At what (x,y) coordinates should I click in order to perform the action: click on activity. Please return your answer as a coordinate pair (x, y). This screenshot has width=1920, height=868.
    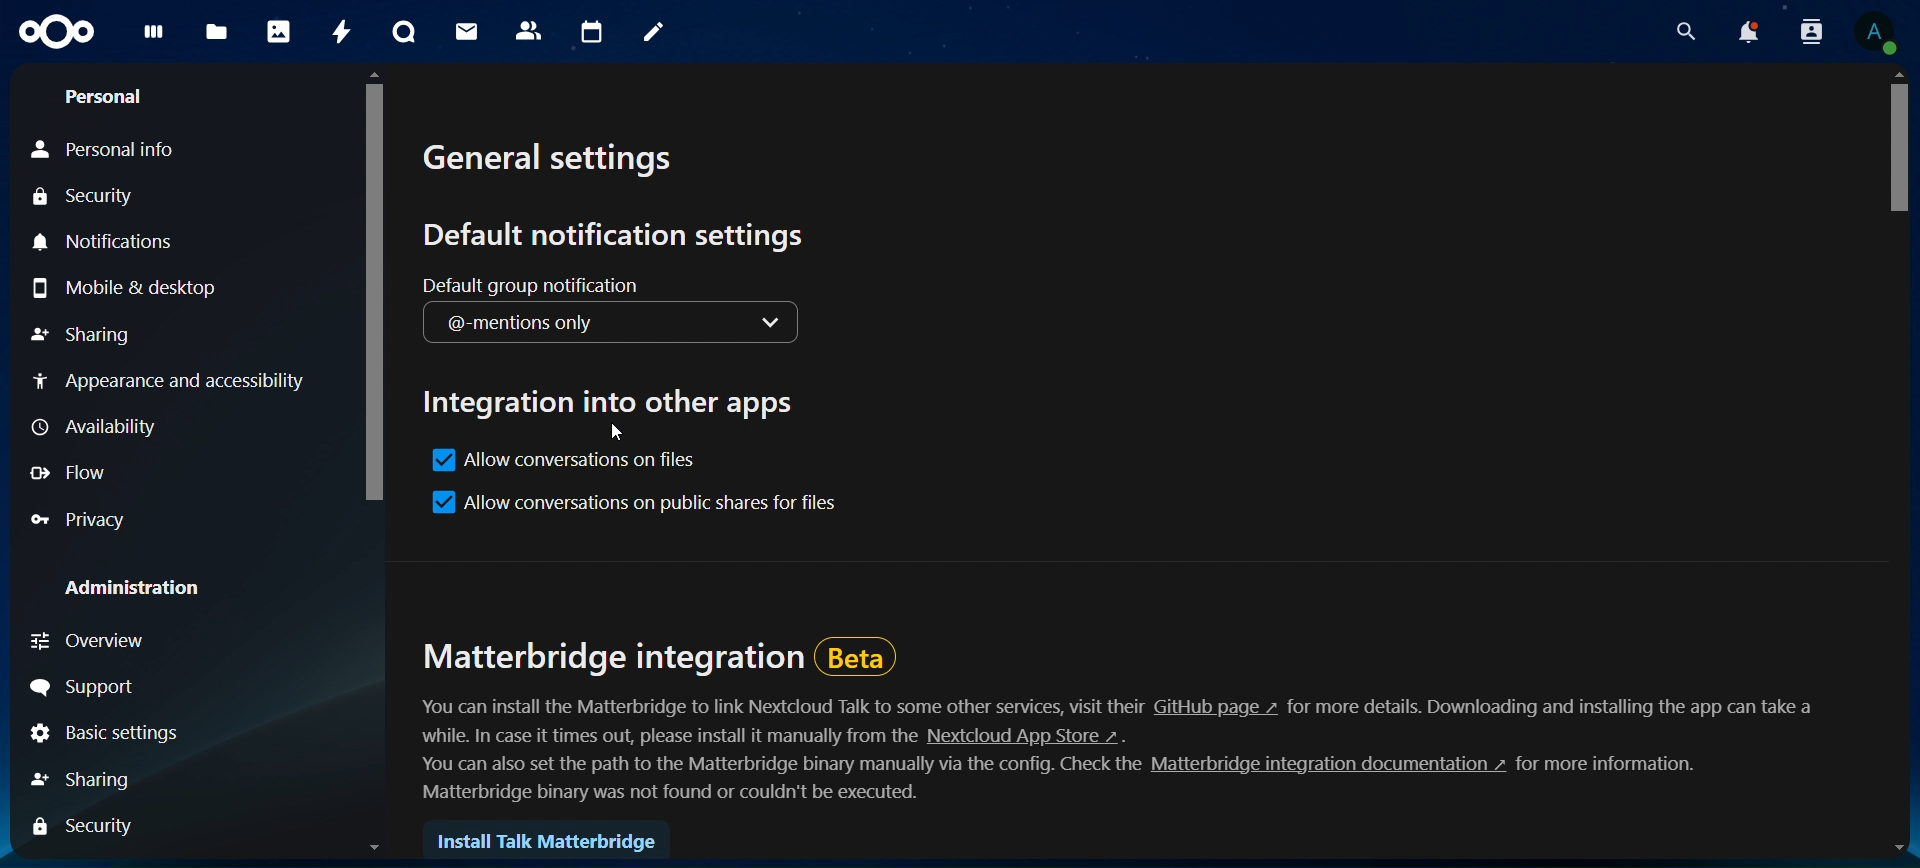
    Looking at the image, I should click on (342, 28).